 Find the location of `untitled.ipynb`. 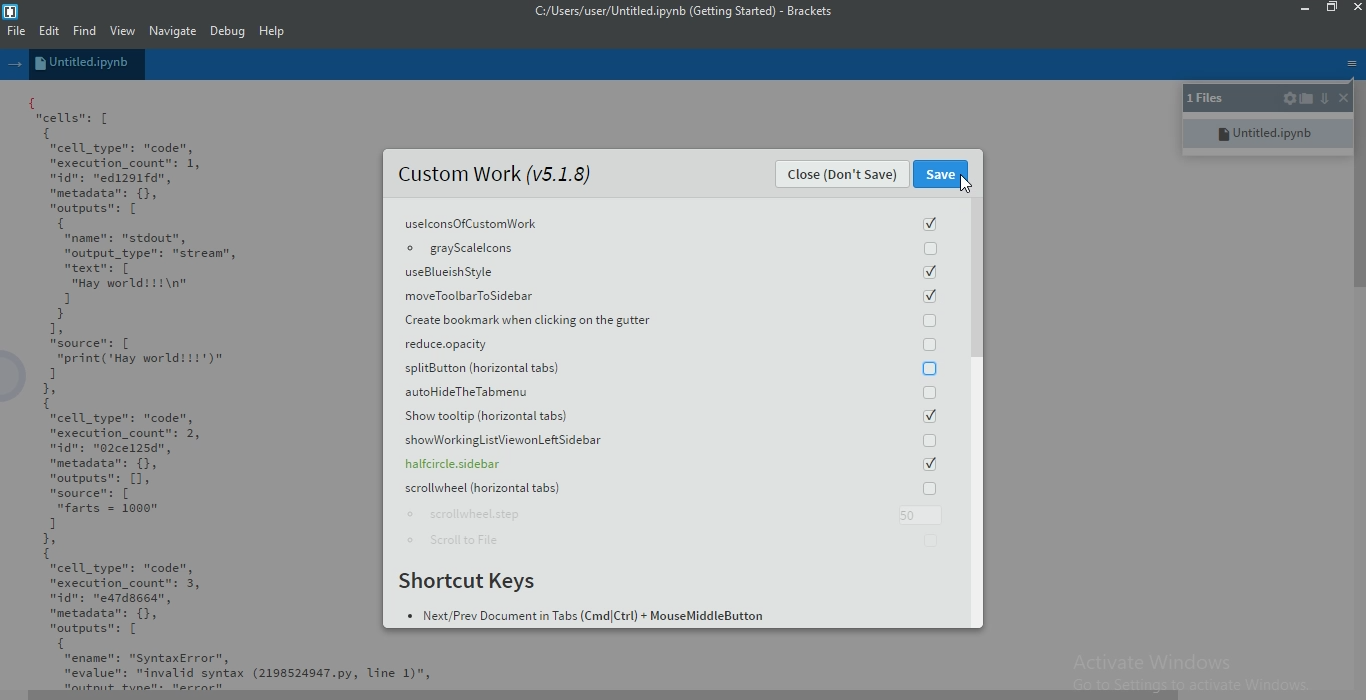

untitled.ipynb is located at coordinates (88, 64).